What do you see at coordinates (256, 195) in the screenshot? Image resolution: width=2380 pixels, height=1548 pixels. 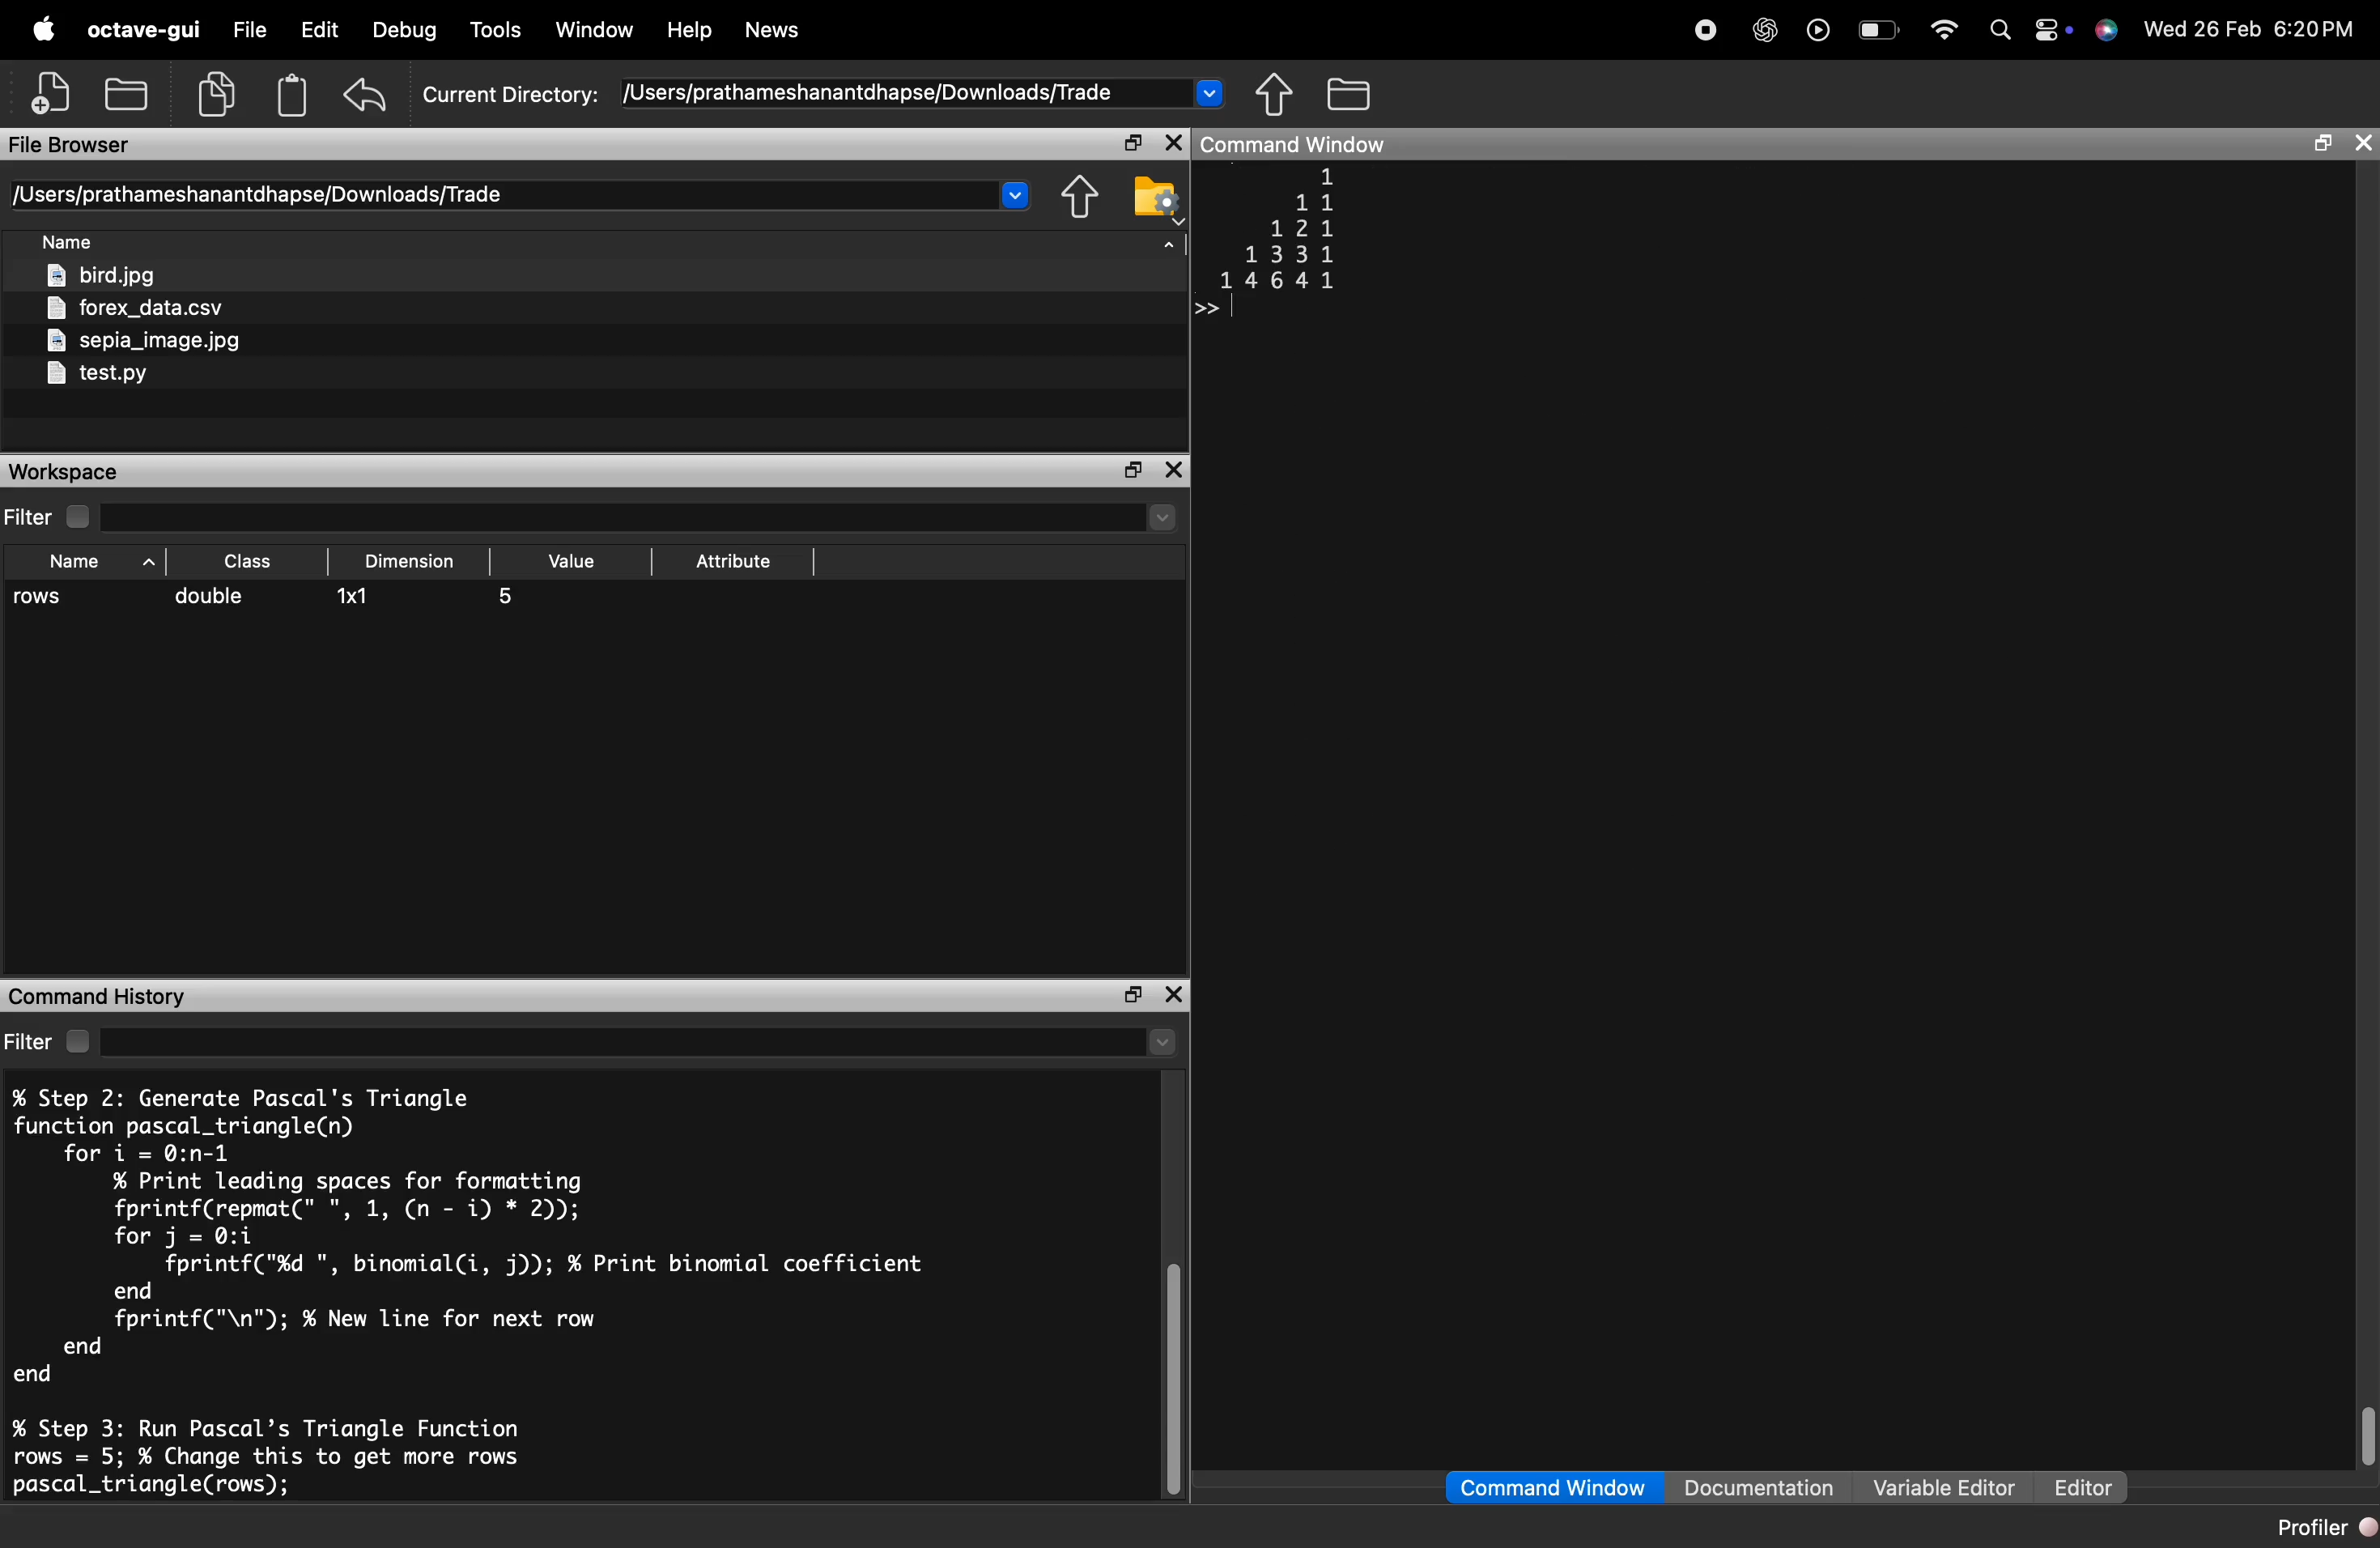 I see `/Users/prathameshanantdhapse/Downloads/Trade` at bounding box center [256, 195].